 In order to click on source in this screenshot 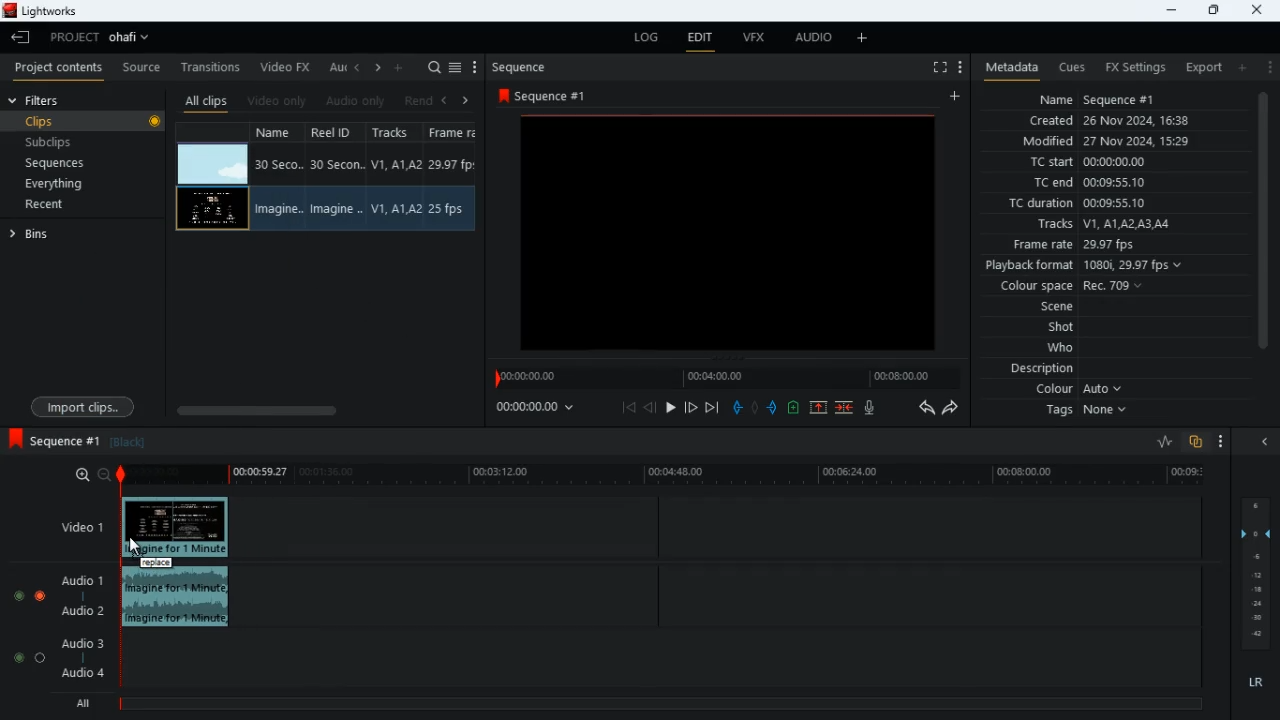, I will do `click(141, 68)`.